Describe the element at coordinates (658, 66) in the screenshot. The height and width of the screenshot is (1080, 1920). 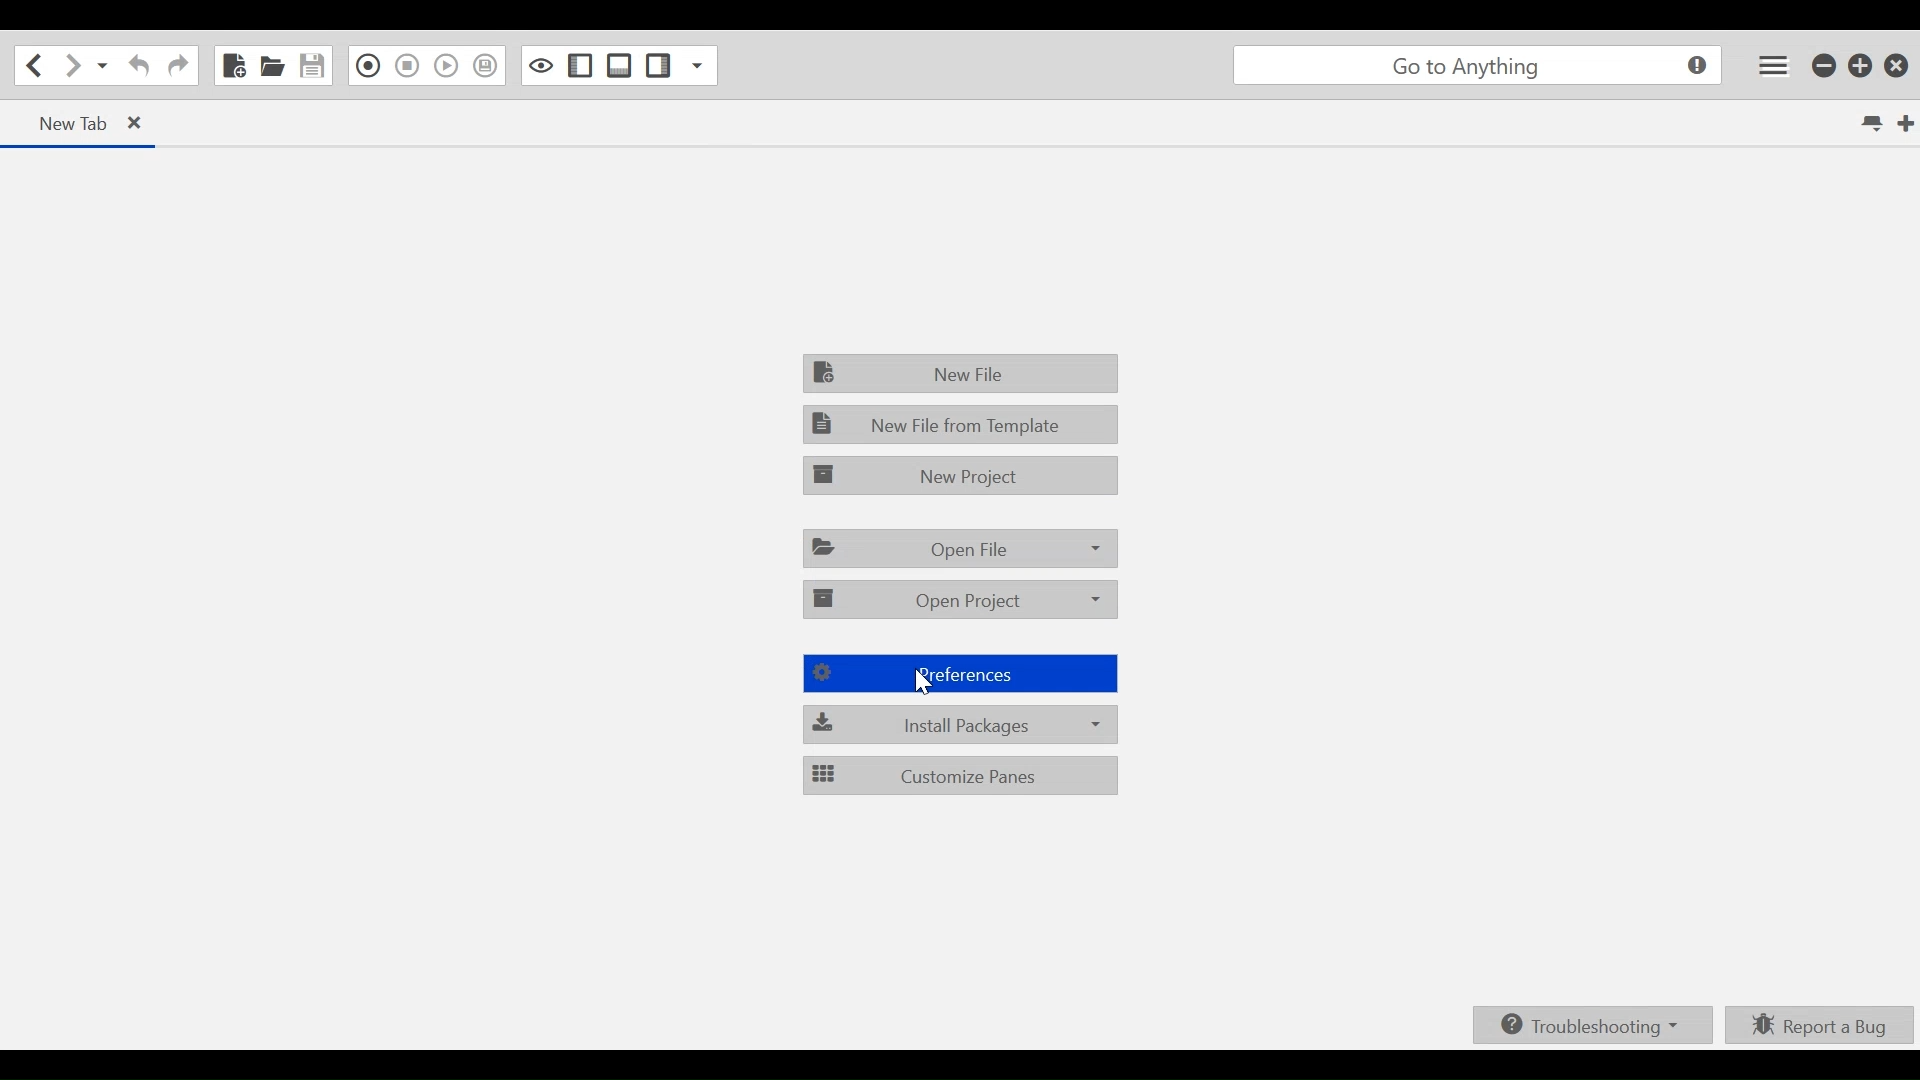
I see `Show/Hide Right Pane` at that location.